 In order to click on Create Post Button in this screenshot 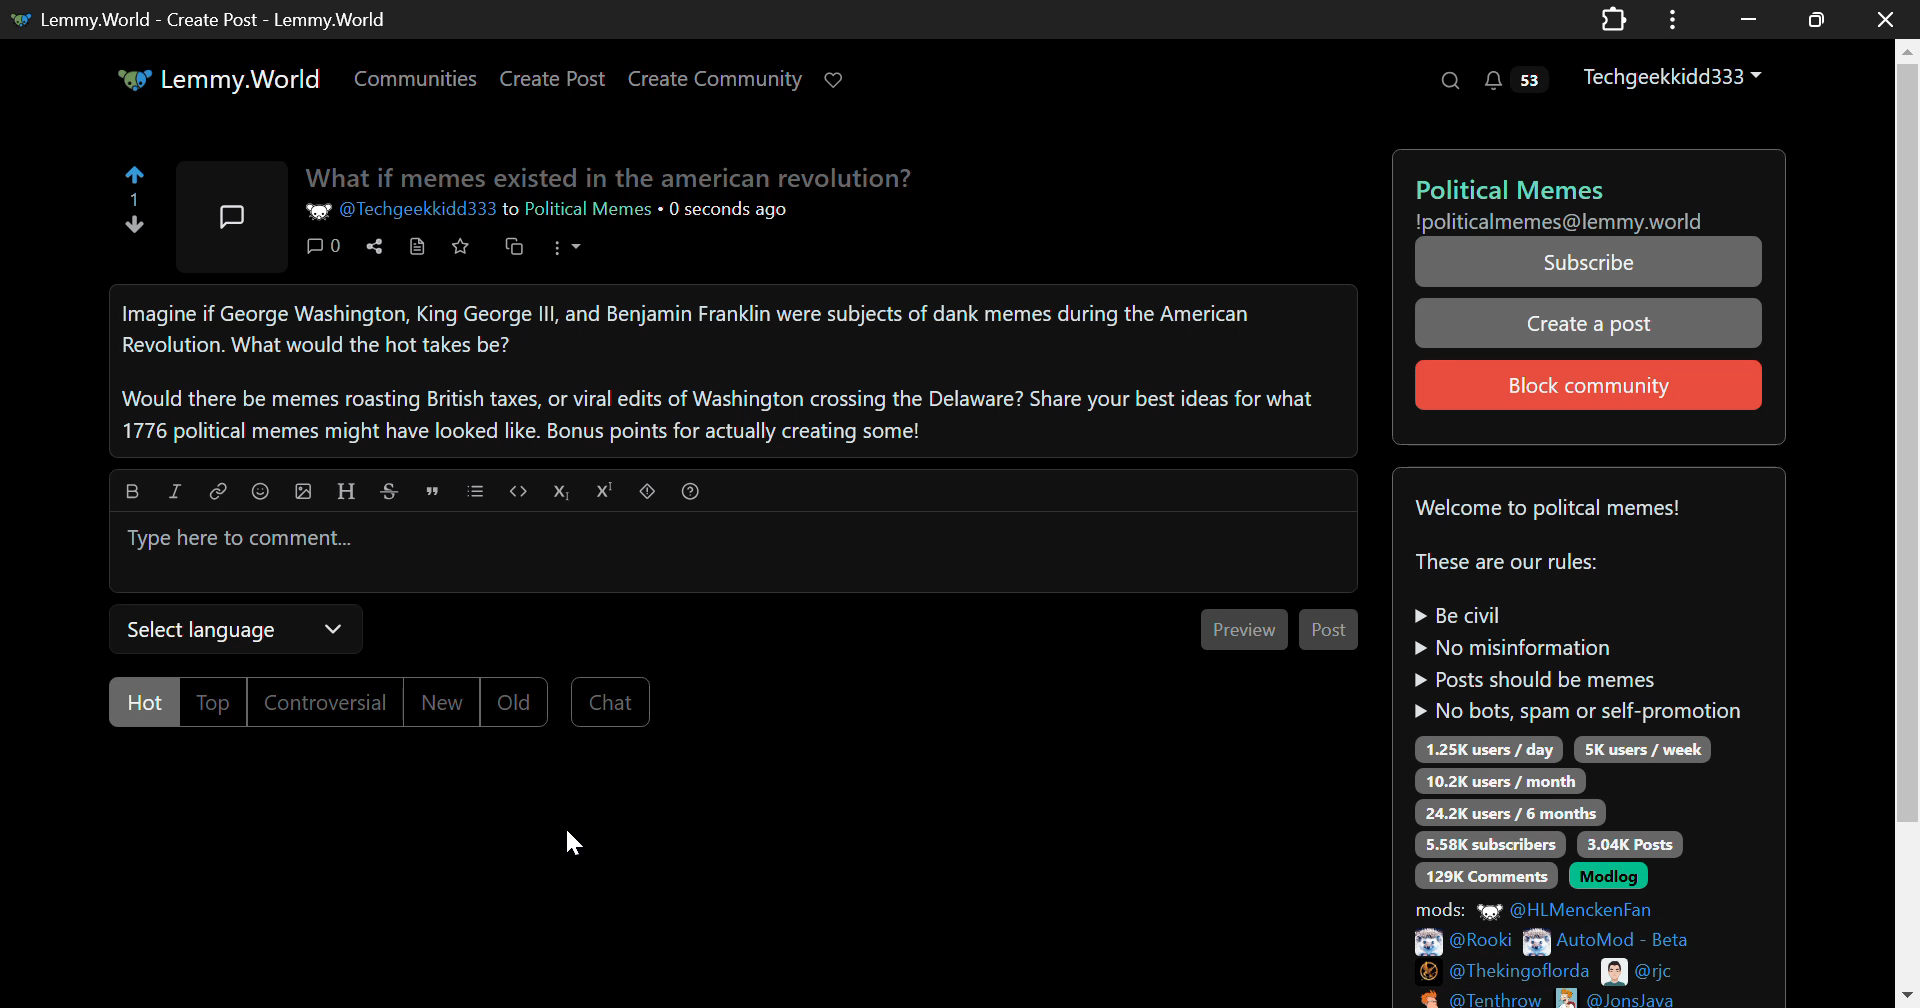, I will do `click(1591, 322)`.